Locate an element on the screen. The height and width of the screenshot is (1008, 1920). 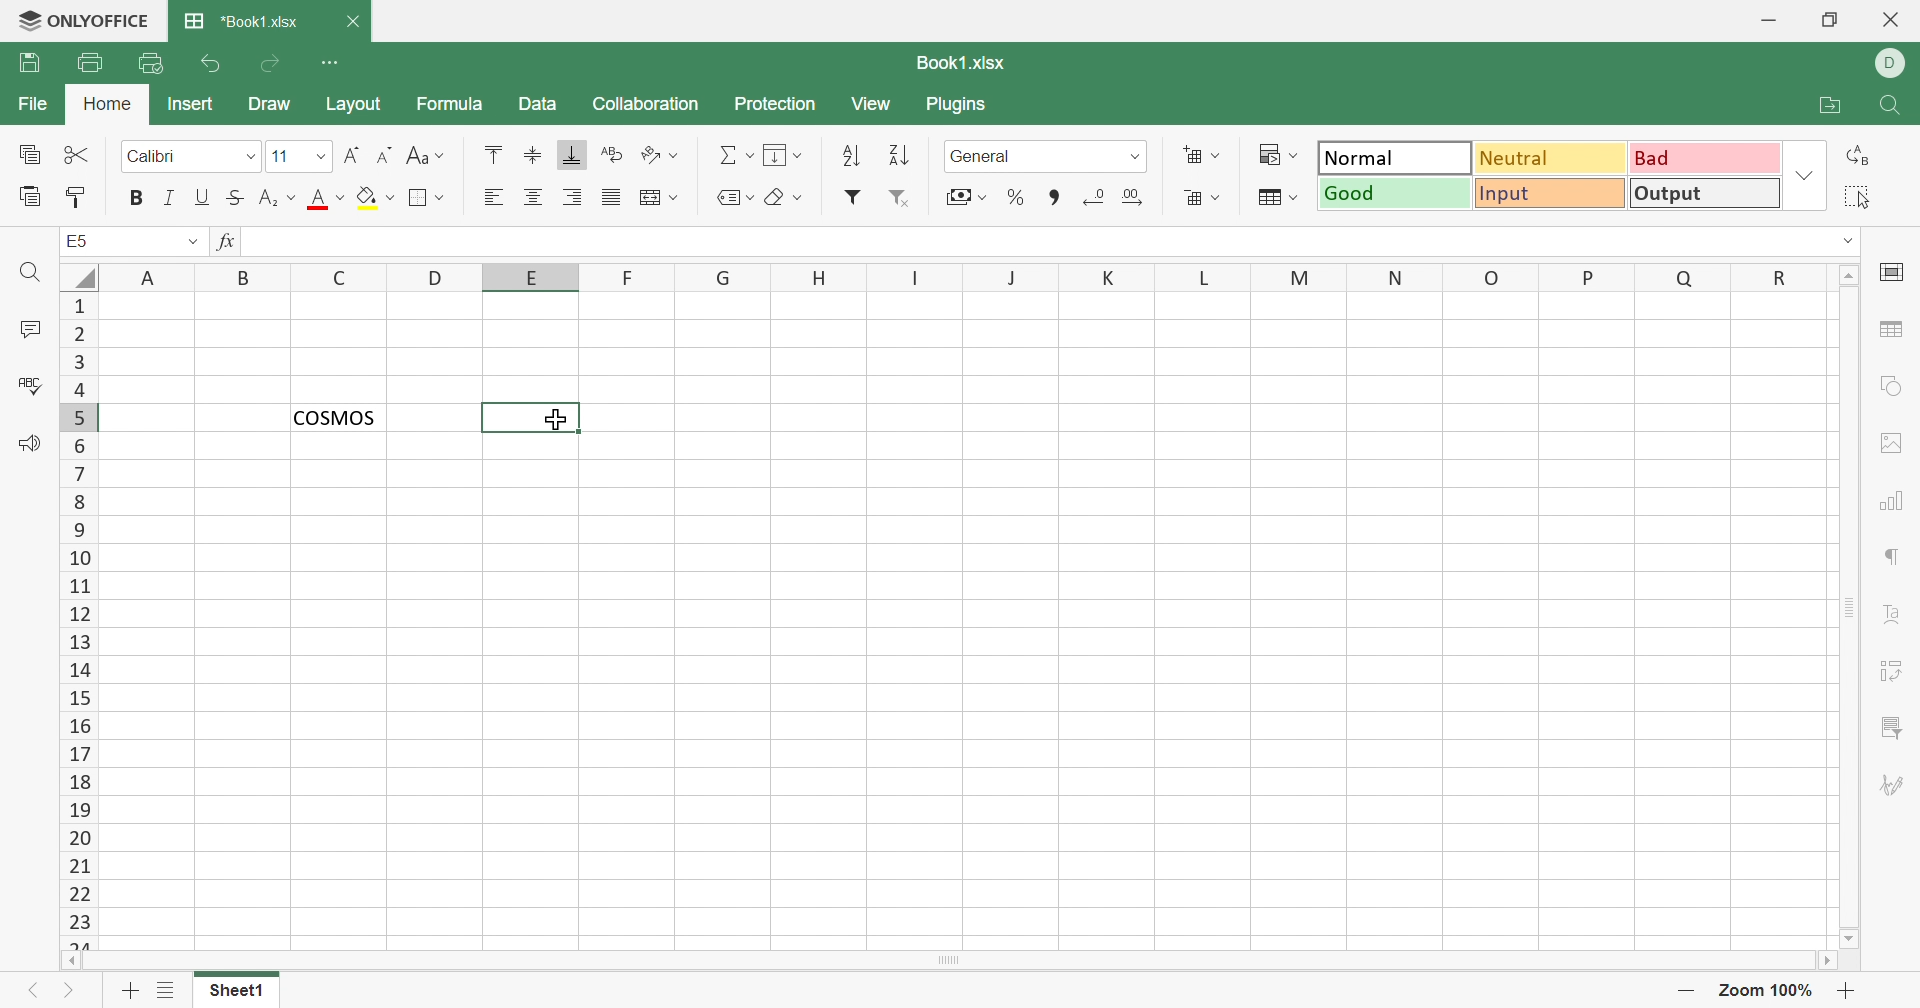
Scroll bar is located at coordinates (1851, 607).